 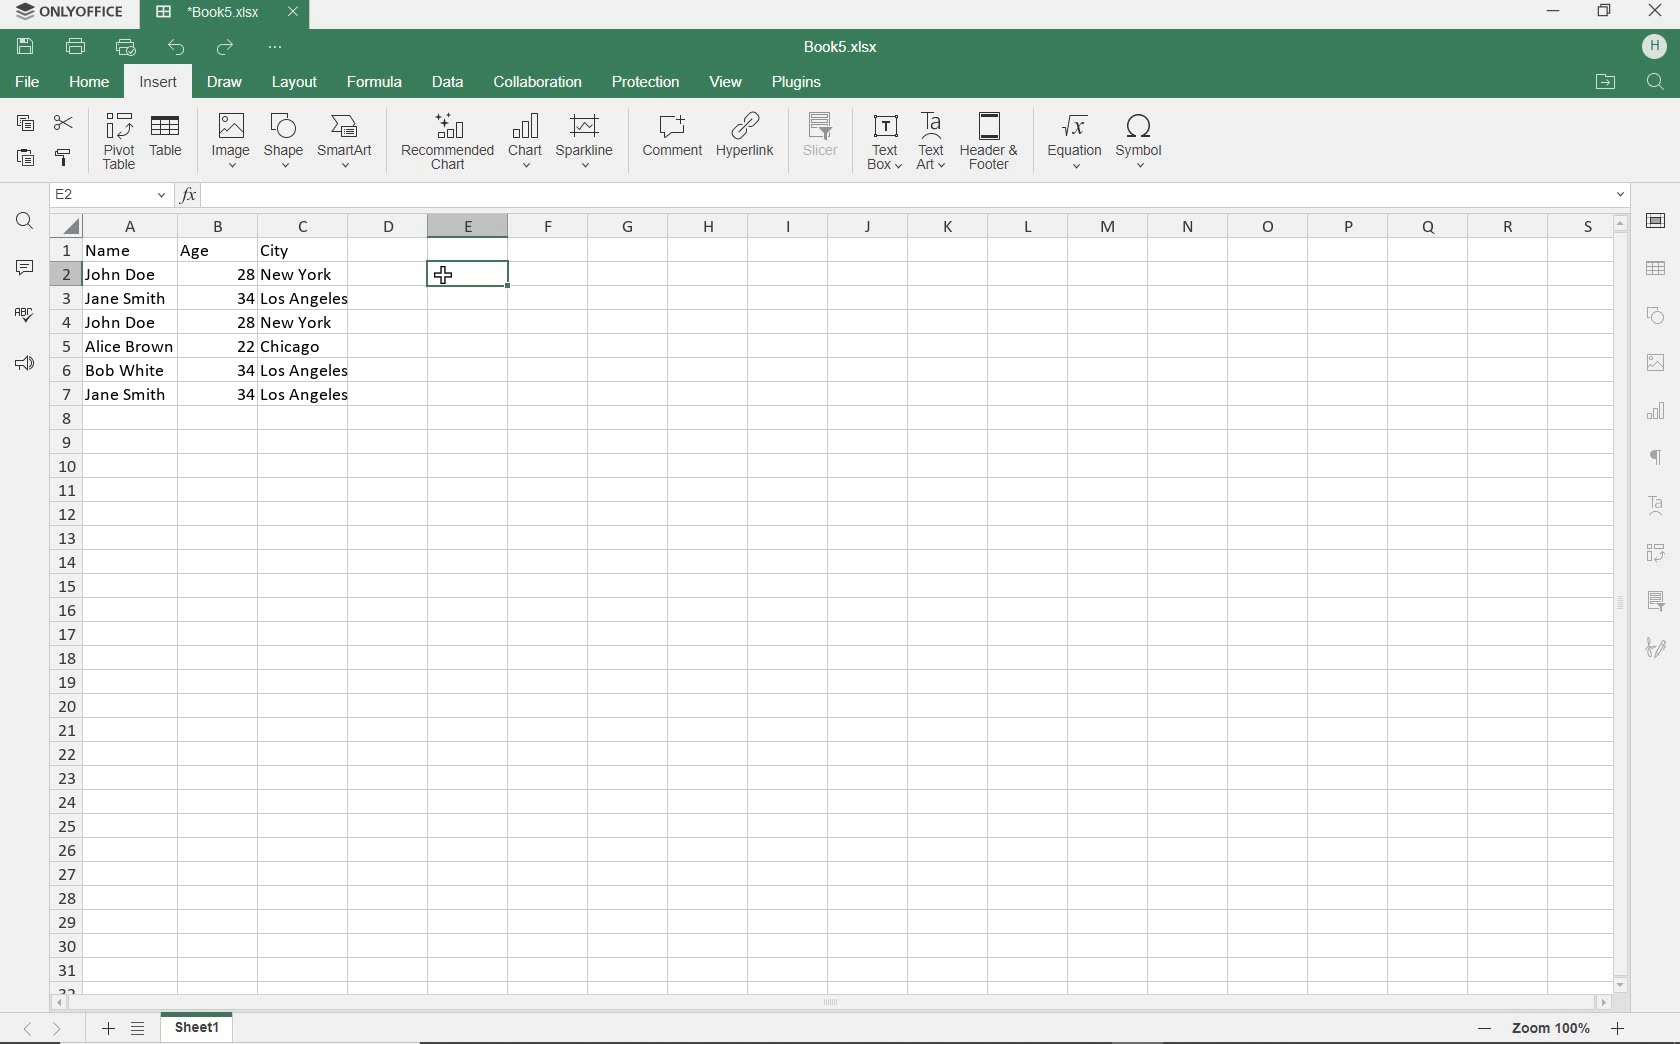 What do you see at coordinates (931, 142) in the screenshot?
I see `TEXT ART` at bounding box center [931, 142].